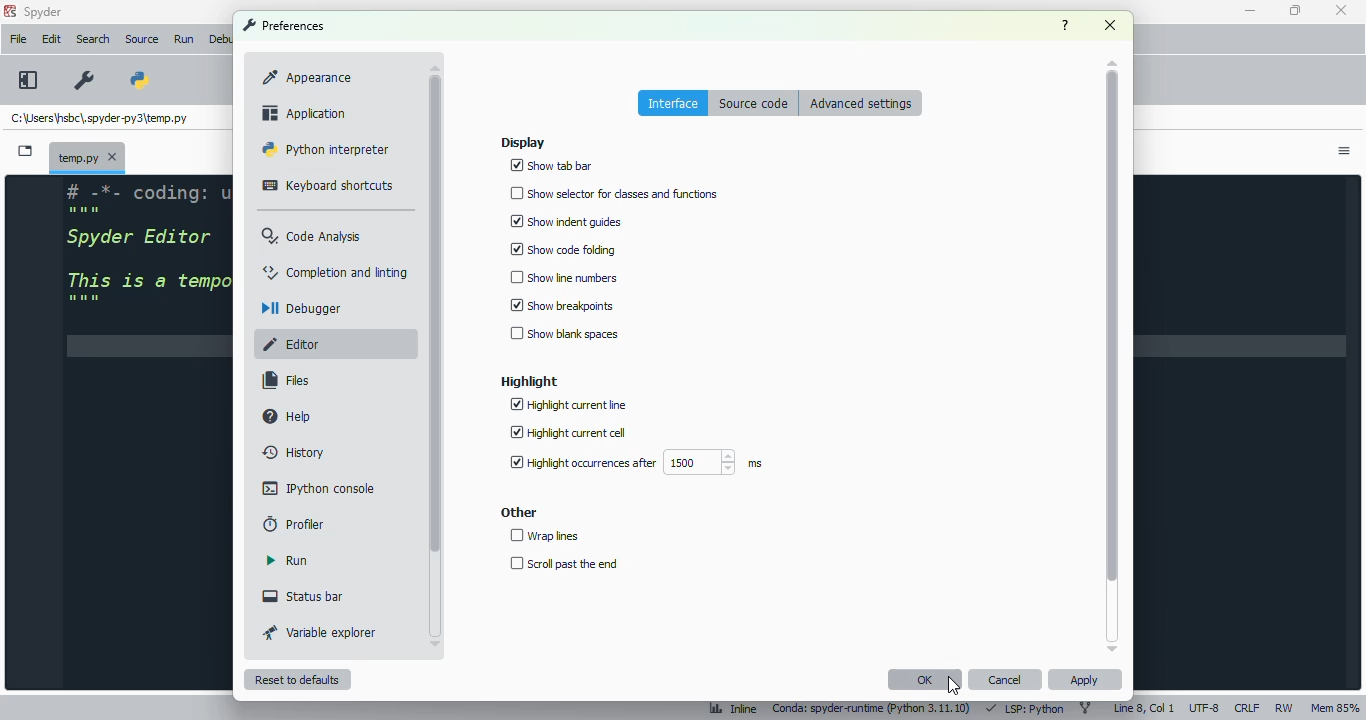  Describe the element at coordinates (85, 82) in the screenshot. I see `preferences` at that location.